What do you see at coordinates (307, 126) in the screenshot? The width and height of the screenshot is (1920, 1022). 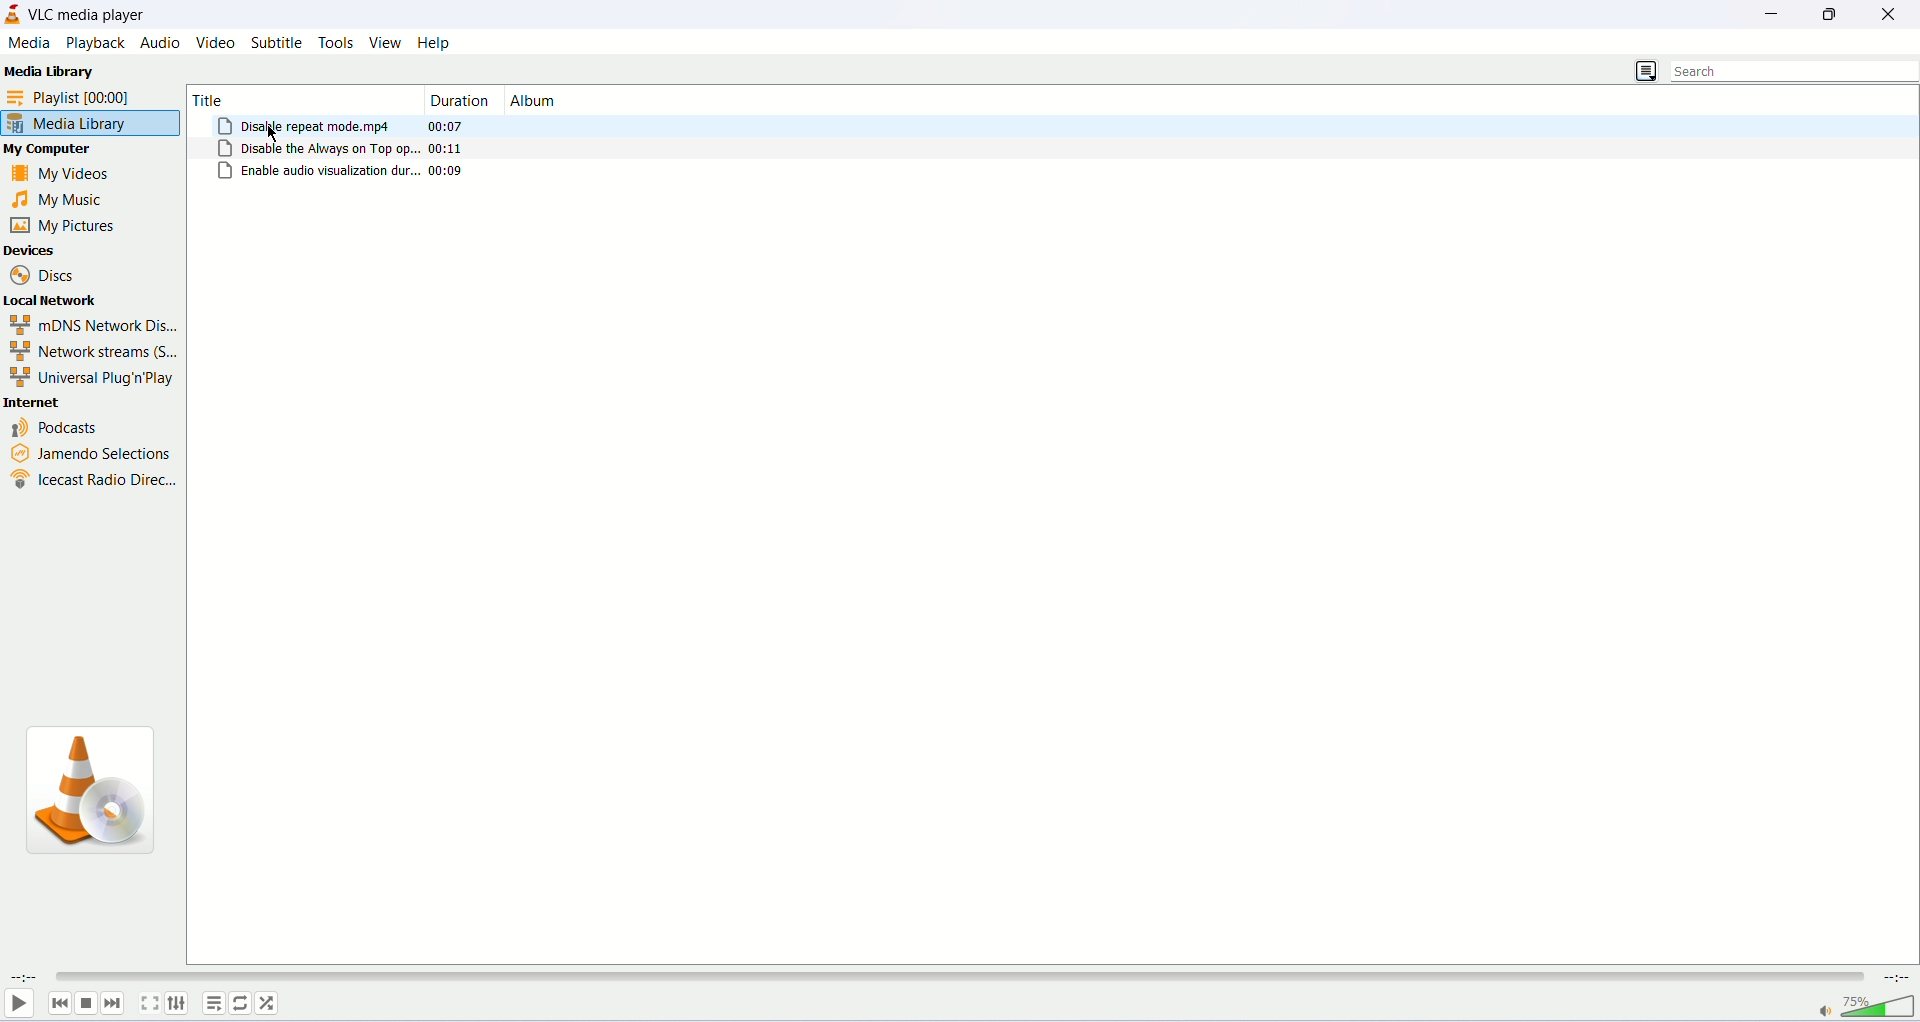 I see `Disable repeat mode.mp4` at bounding box center [307, 126].